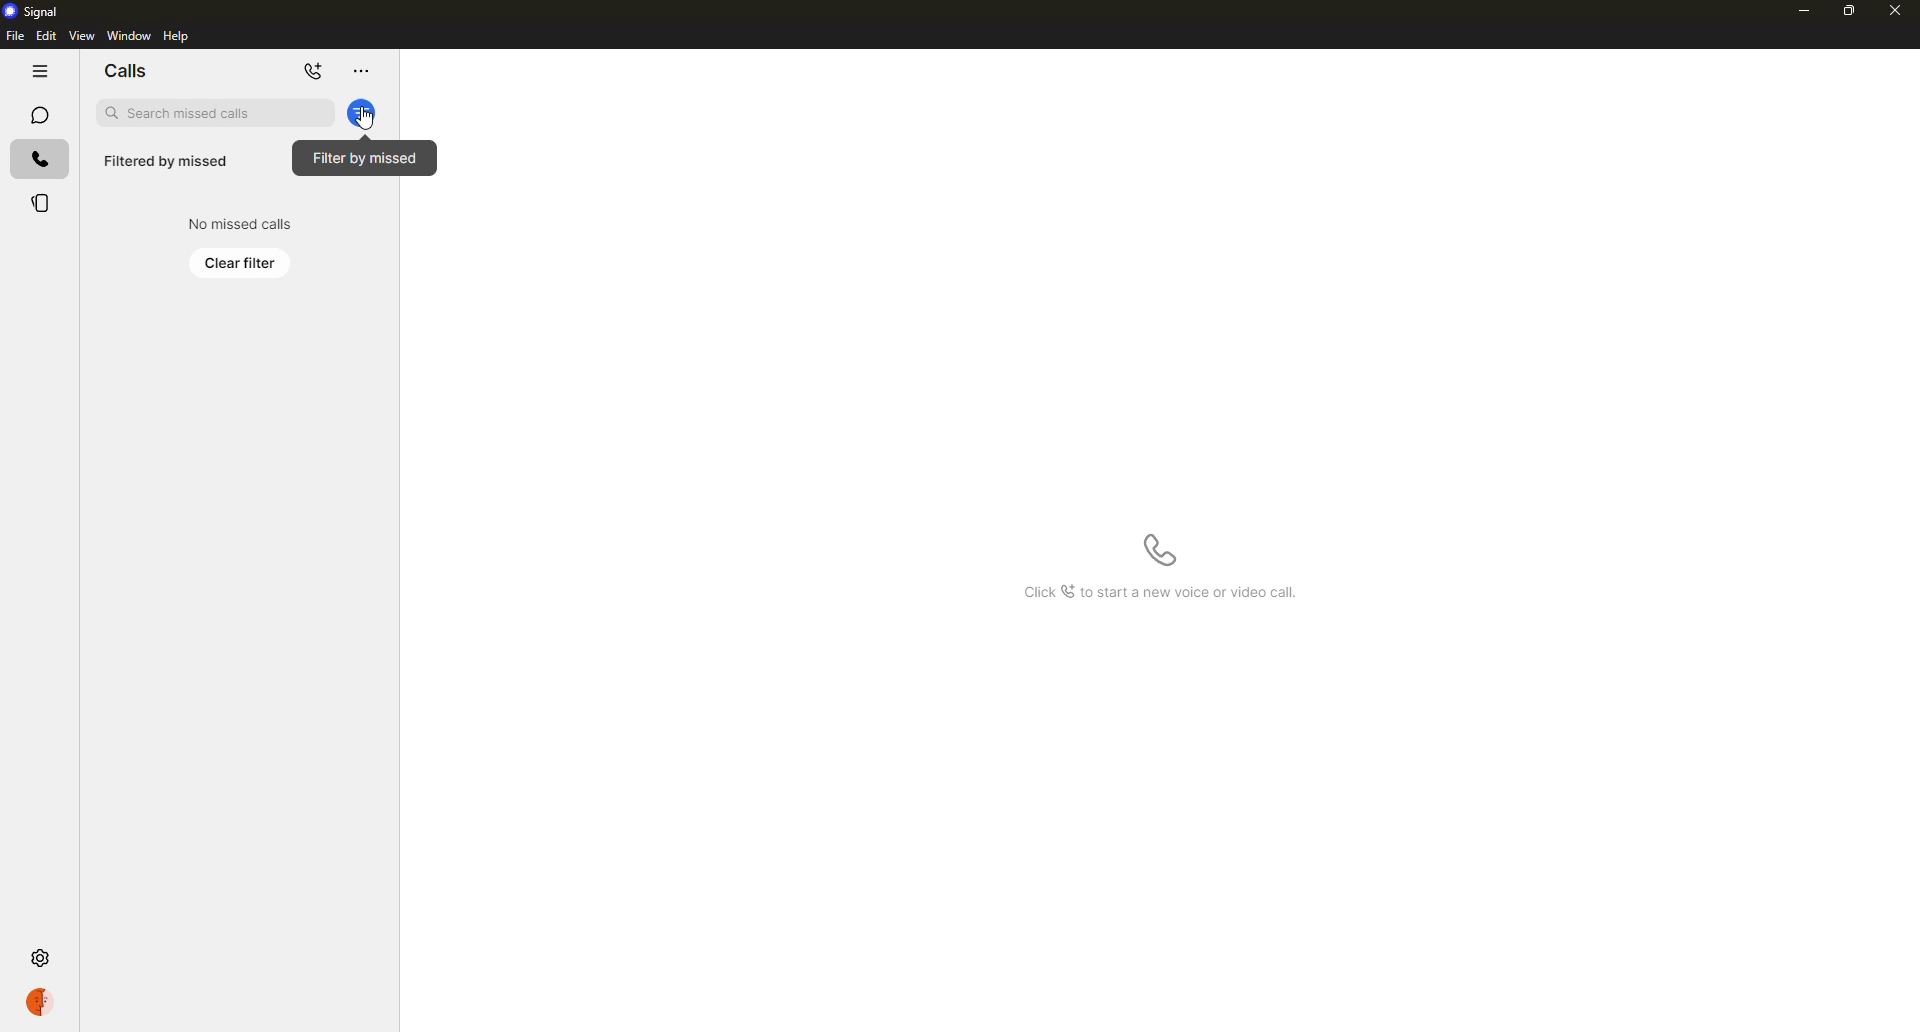 This screenshot has width=1920, height=1032. What do you see at coordinates (1159, 593) in the screenshot?
I see `See what's new in this update` at bounding box center [1159, 593].